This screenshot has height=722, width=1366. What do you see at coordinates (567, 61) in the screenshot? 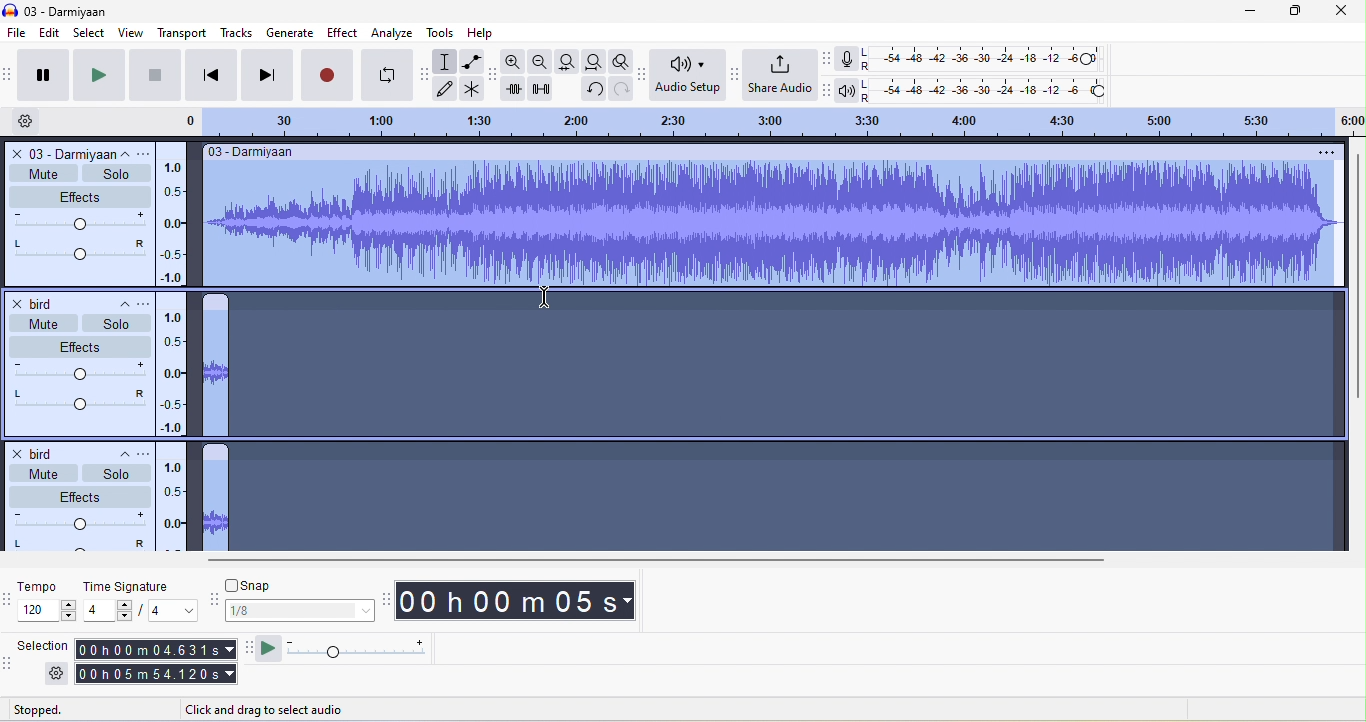
I see `file selection to width` at bounding box center [567, 61].